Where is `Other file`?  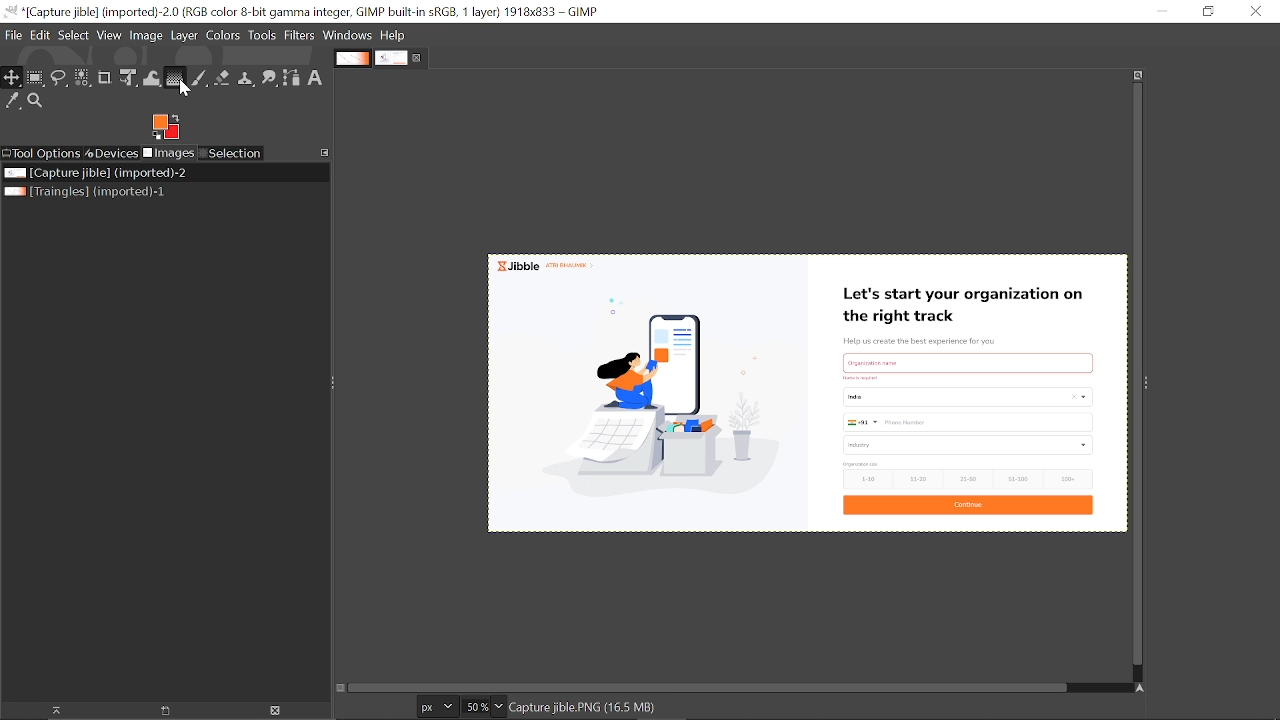
Other file is located at coordinates (88, 192).